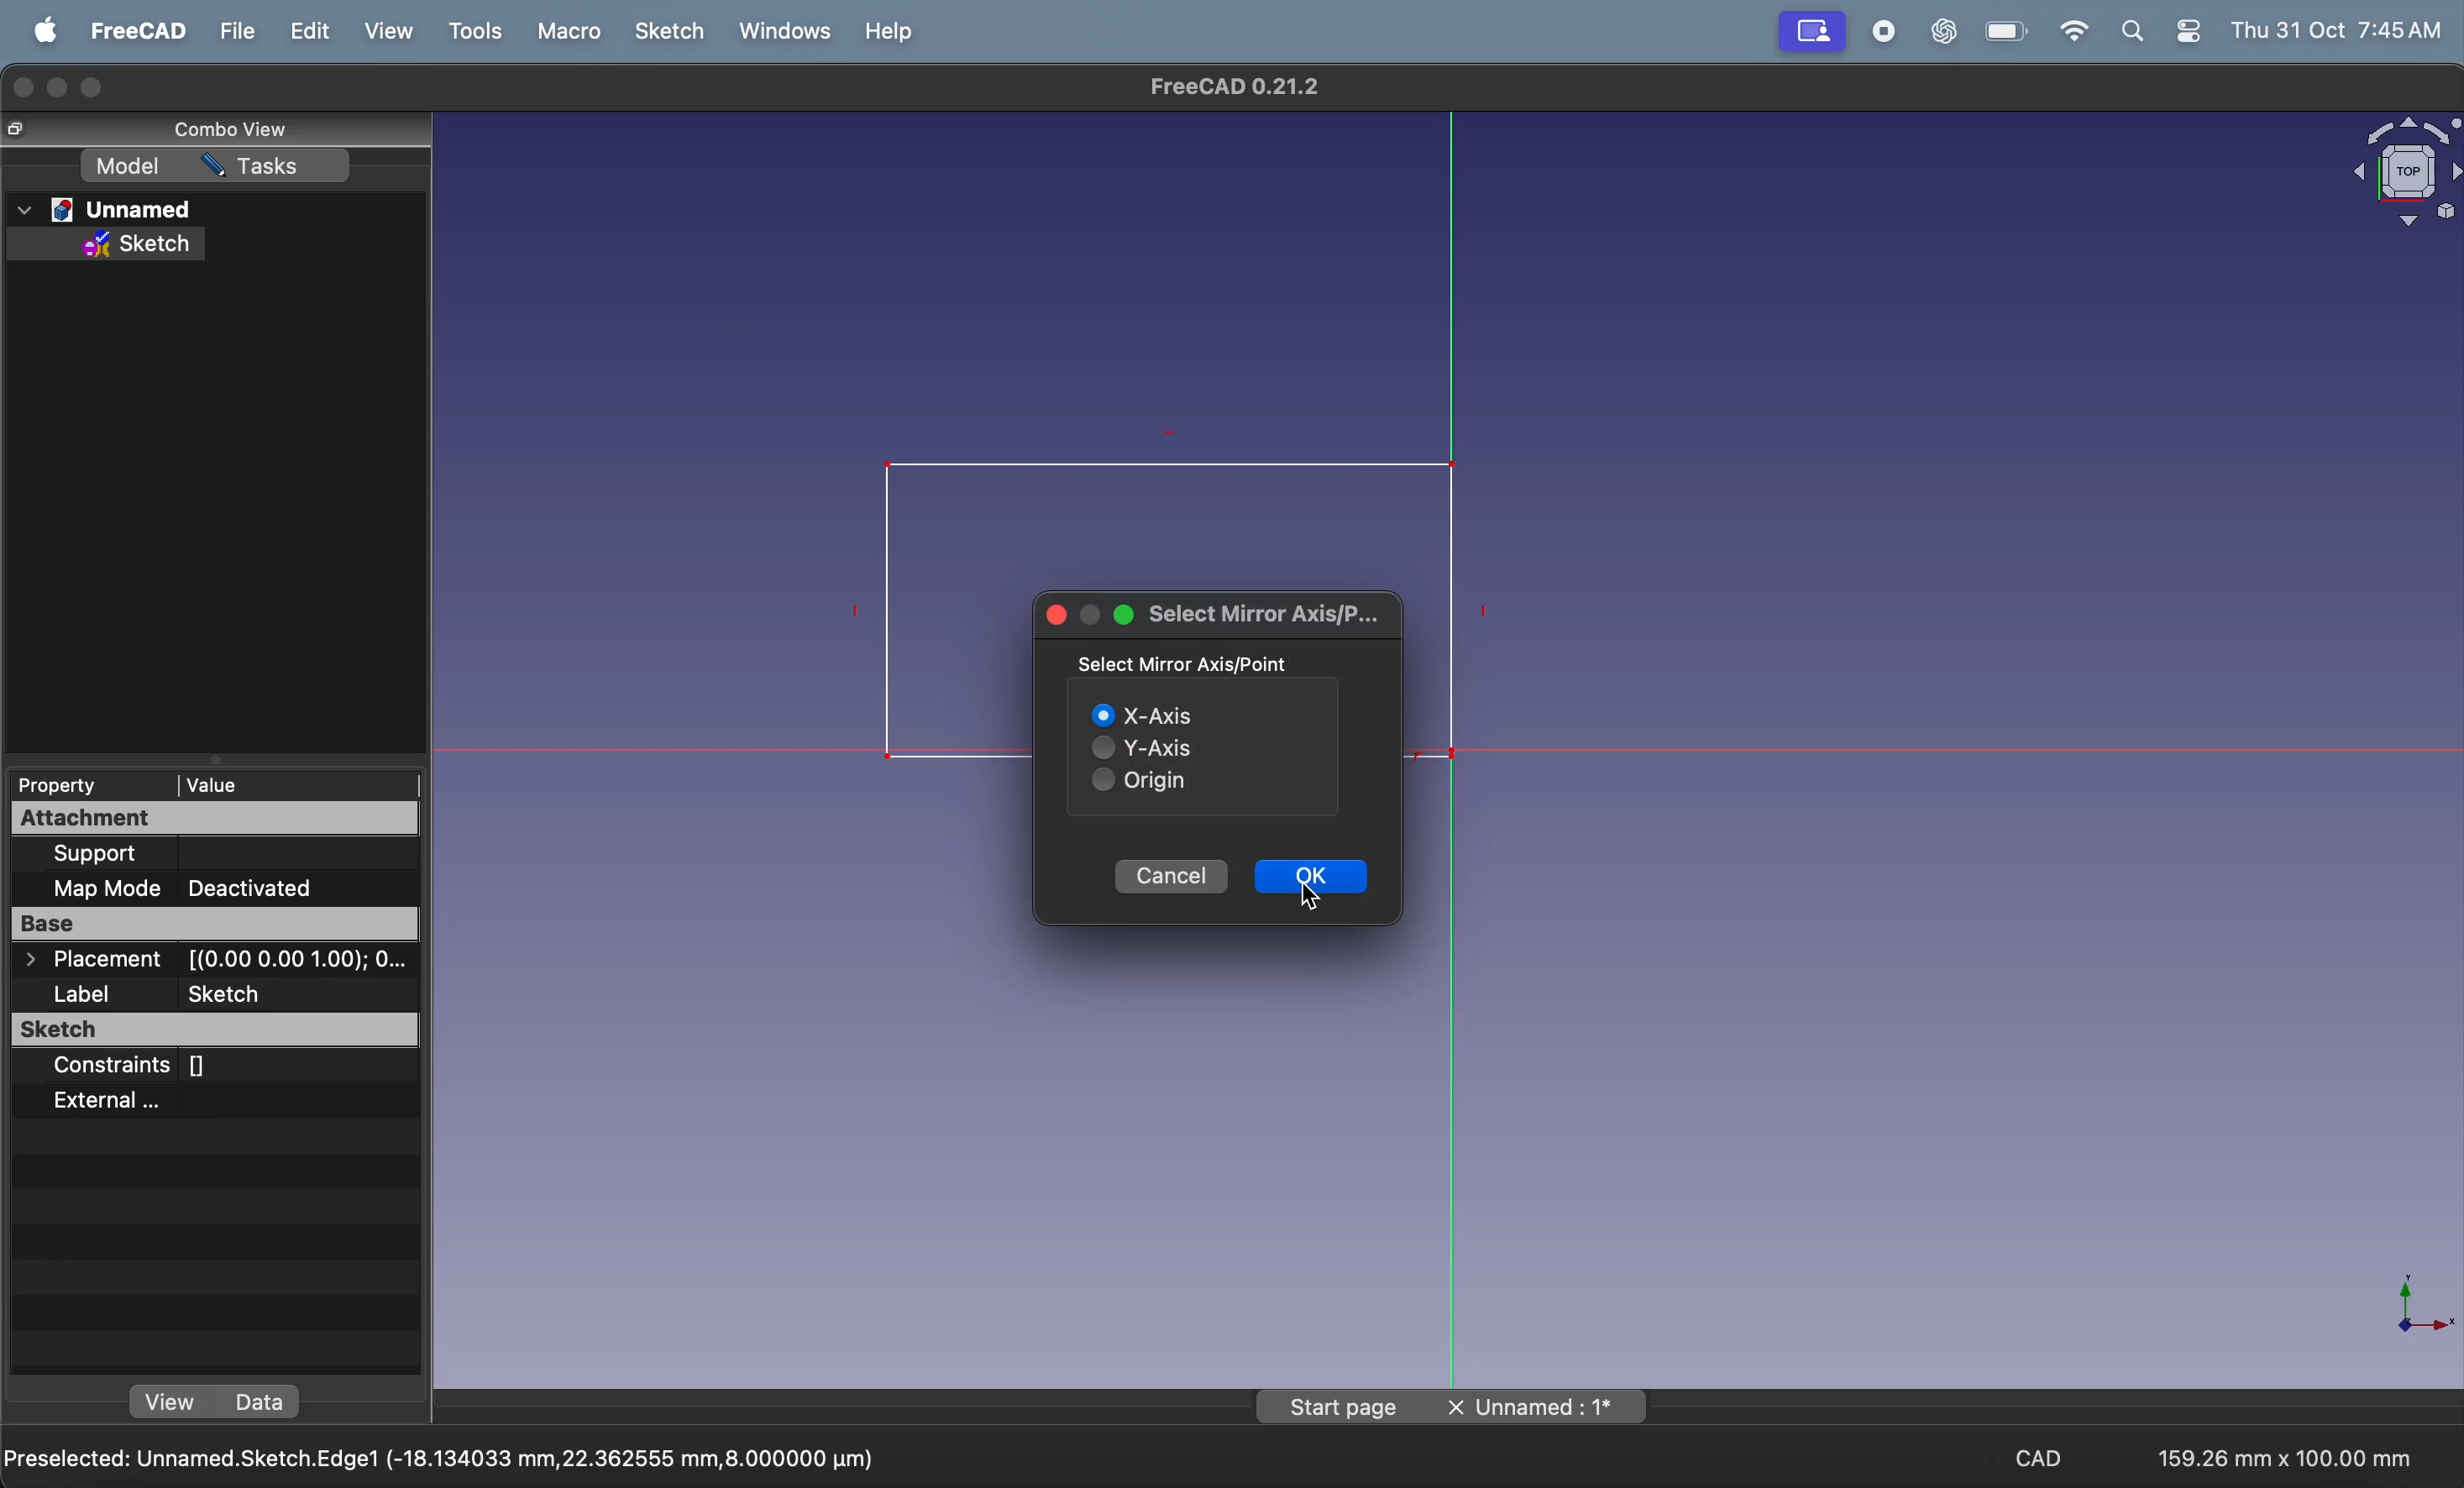 This screenshot has width=2464, height=1488. I want to click on cursor, so click(26, 130).